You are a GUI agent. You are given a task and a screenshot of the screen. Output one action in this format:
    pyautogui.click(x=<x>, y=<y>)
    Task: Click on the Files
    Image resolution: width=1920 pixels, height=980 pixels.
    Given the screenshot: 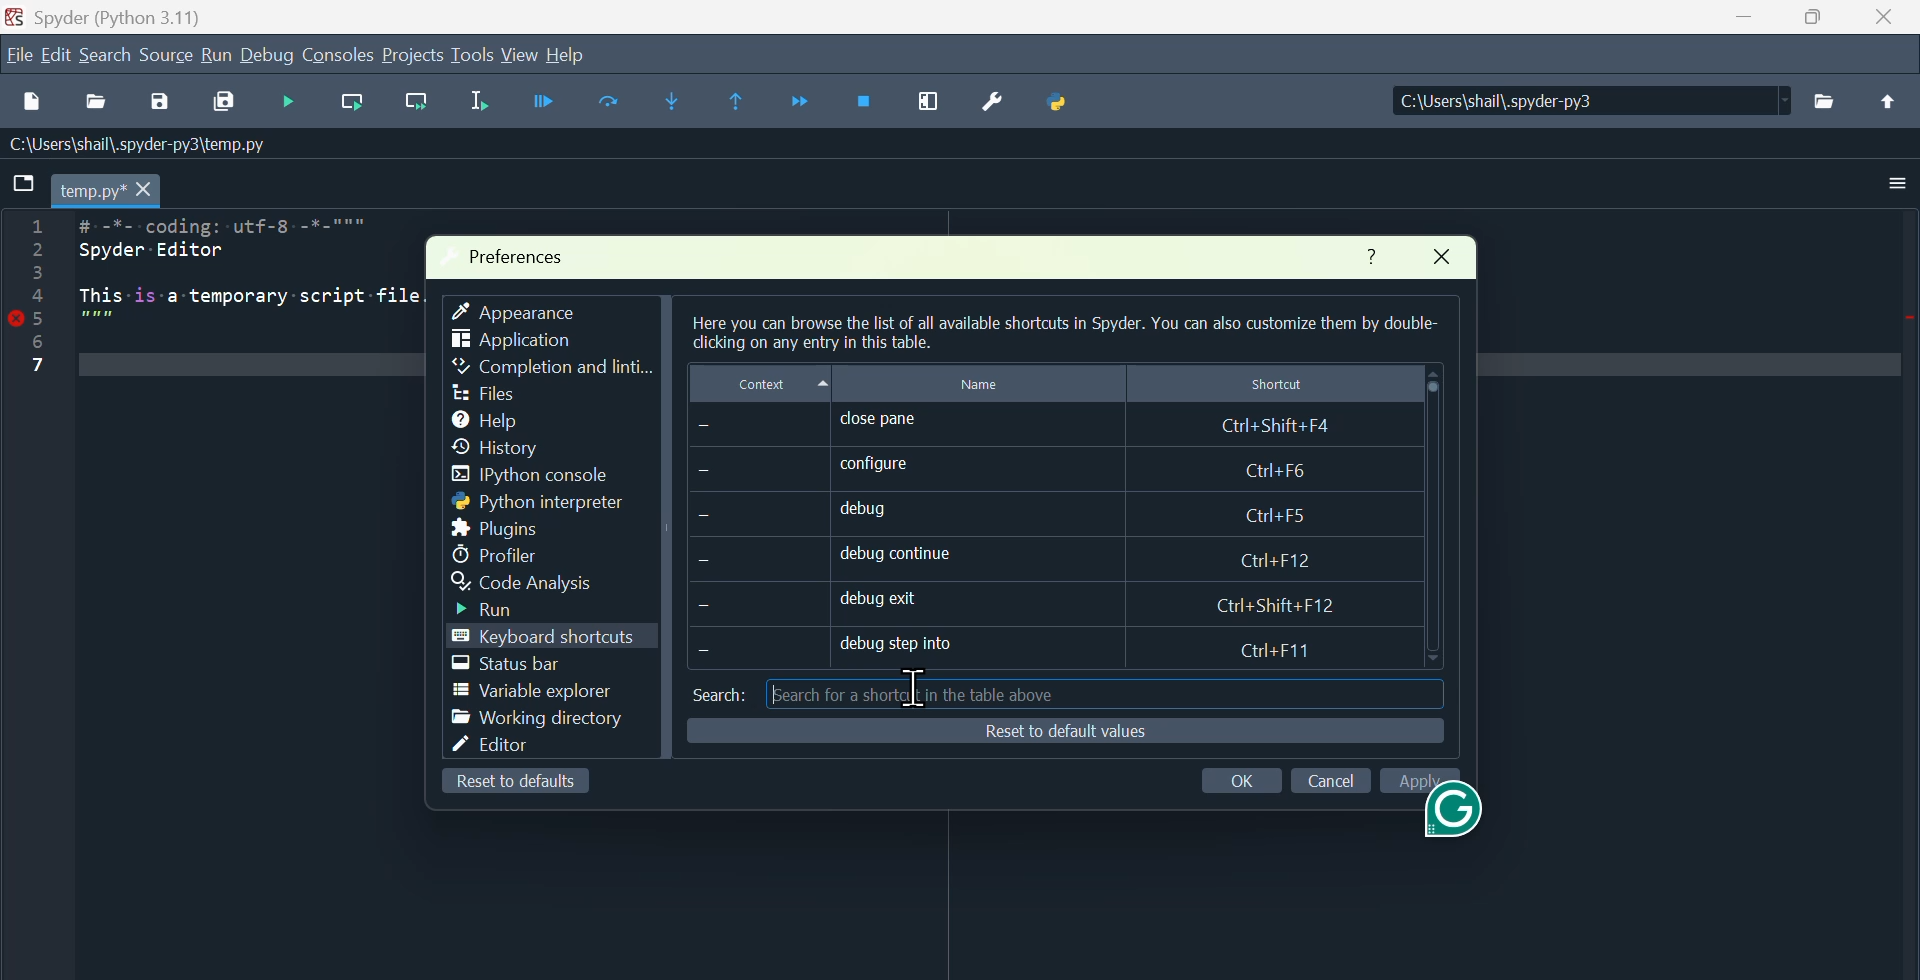 What is the action you would take?
    pyautogui.click(x=1828, y=110)
    